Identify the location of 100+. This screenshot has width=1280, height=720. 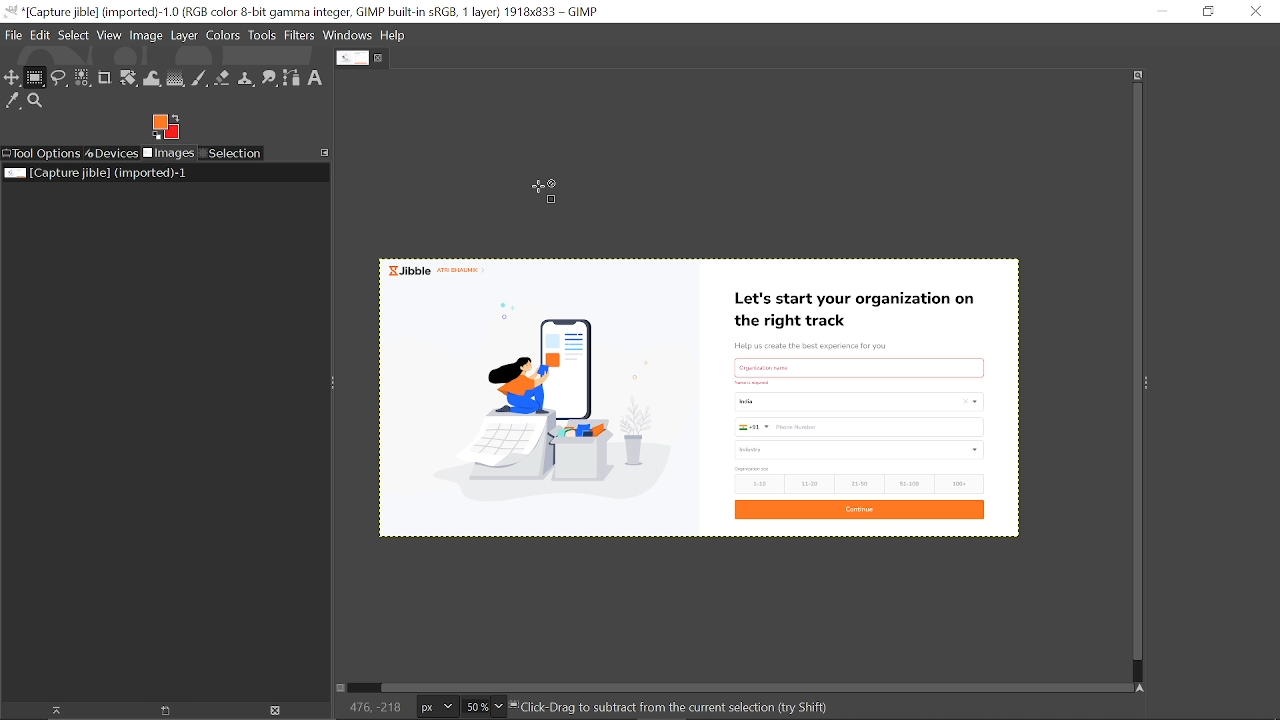
(959, 484).